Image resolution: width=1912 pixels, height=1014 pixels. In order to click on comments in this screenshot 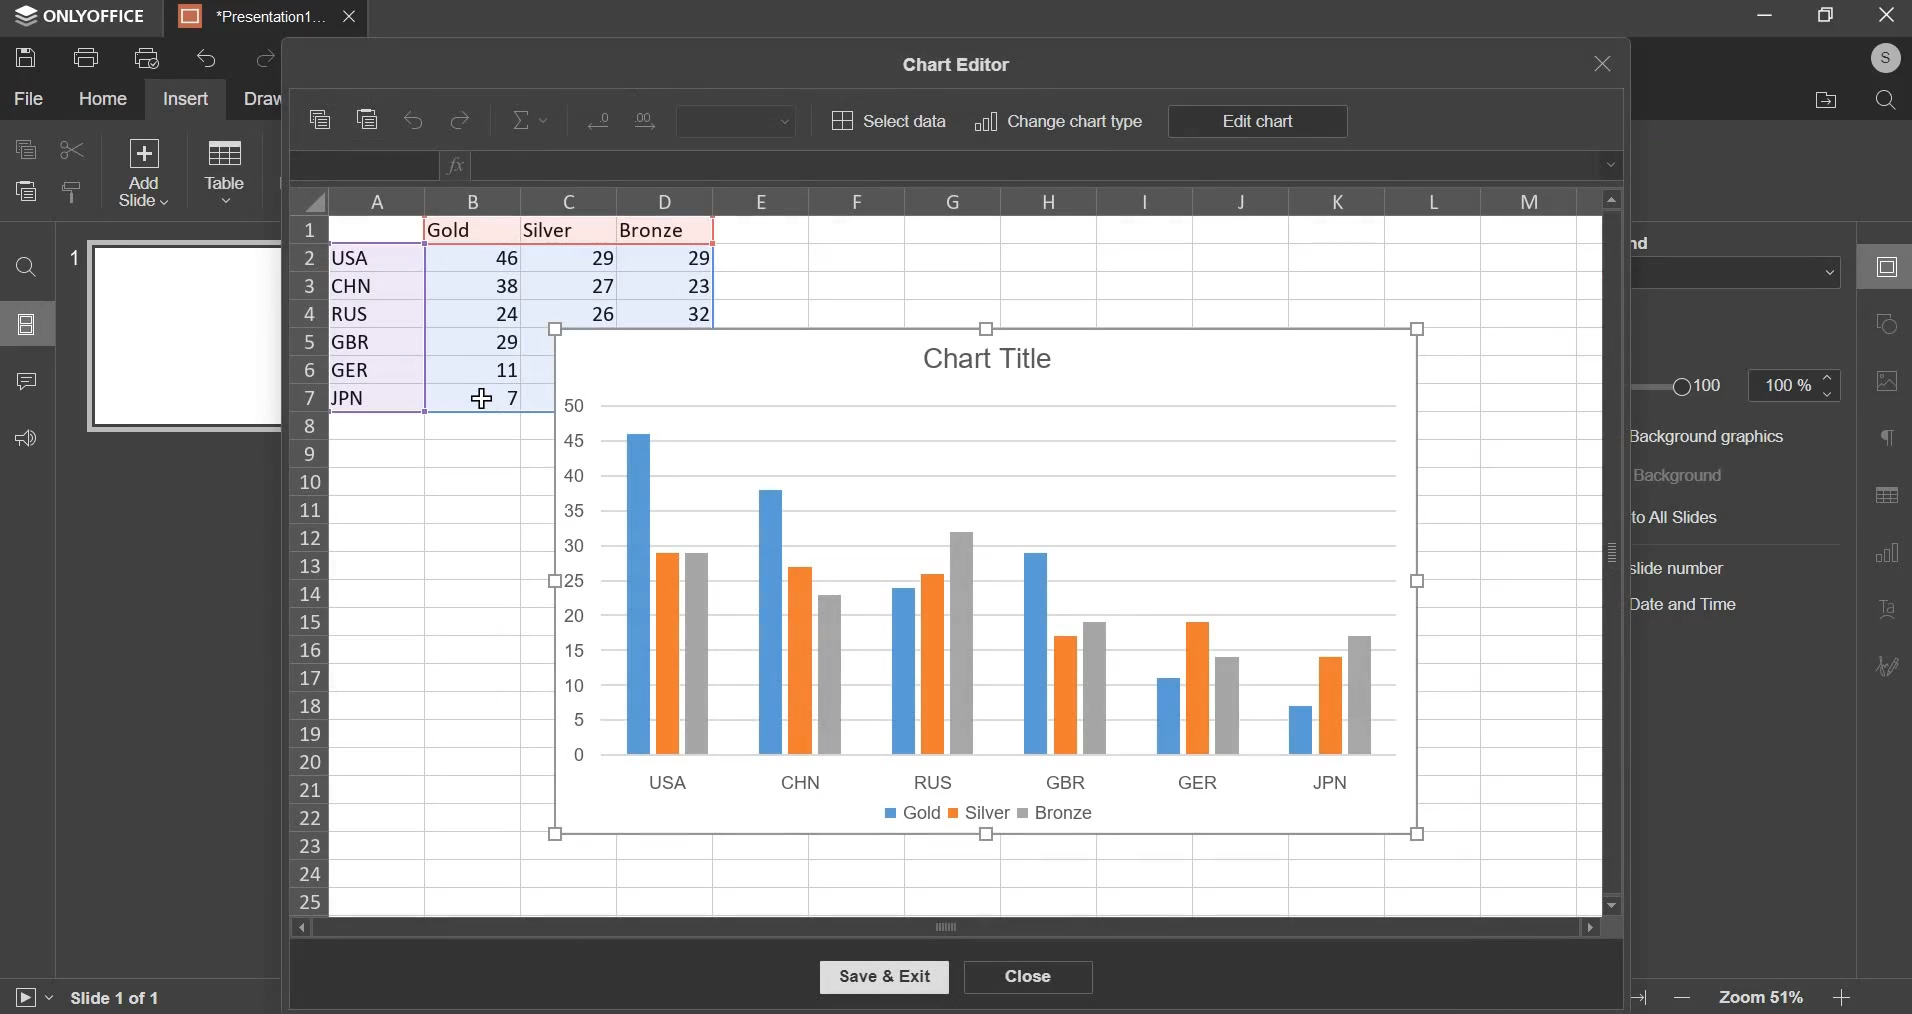, I will do `click(25, 380)`.